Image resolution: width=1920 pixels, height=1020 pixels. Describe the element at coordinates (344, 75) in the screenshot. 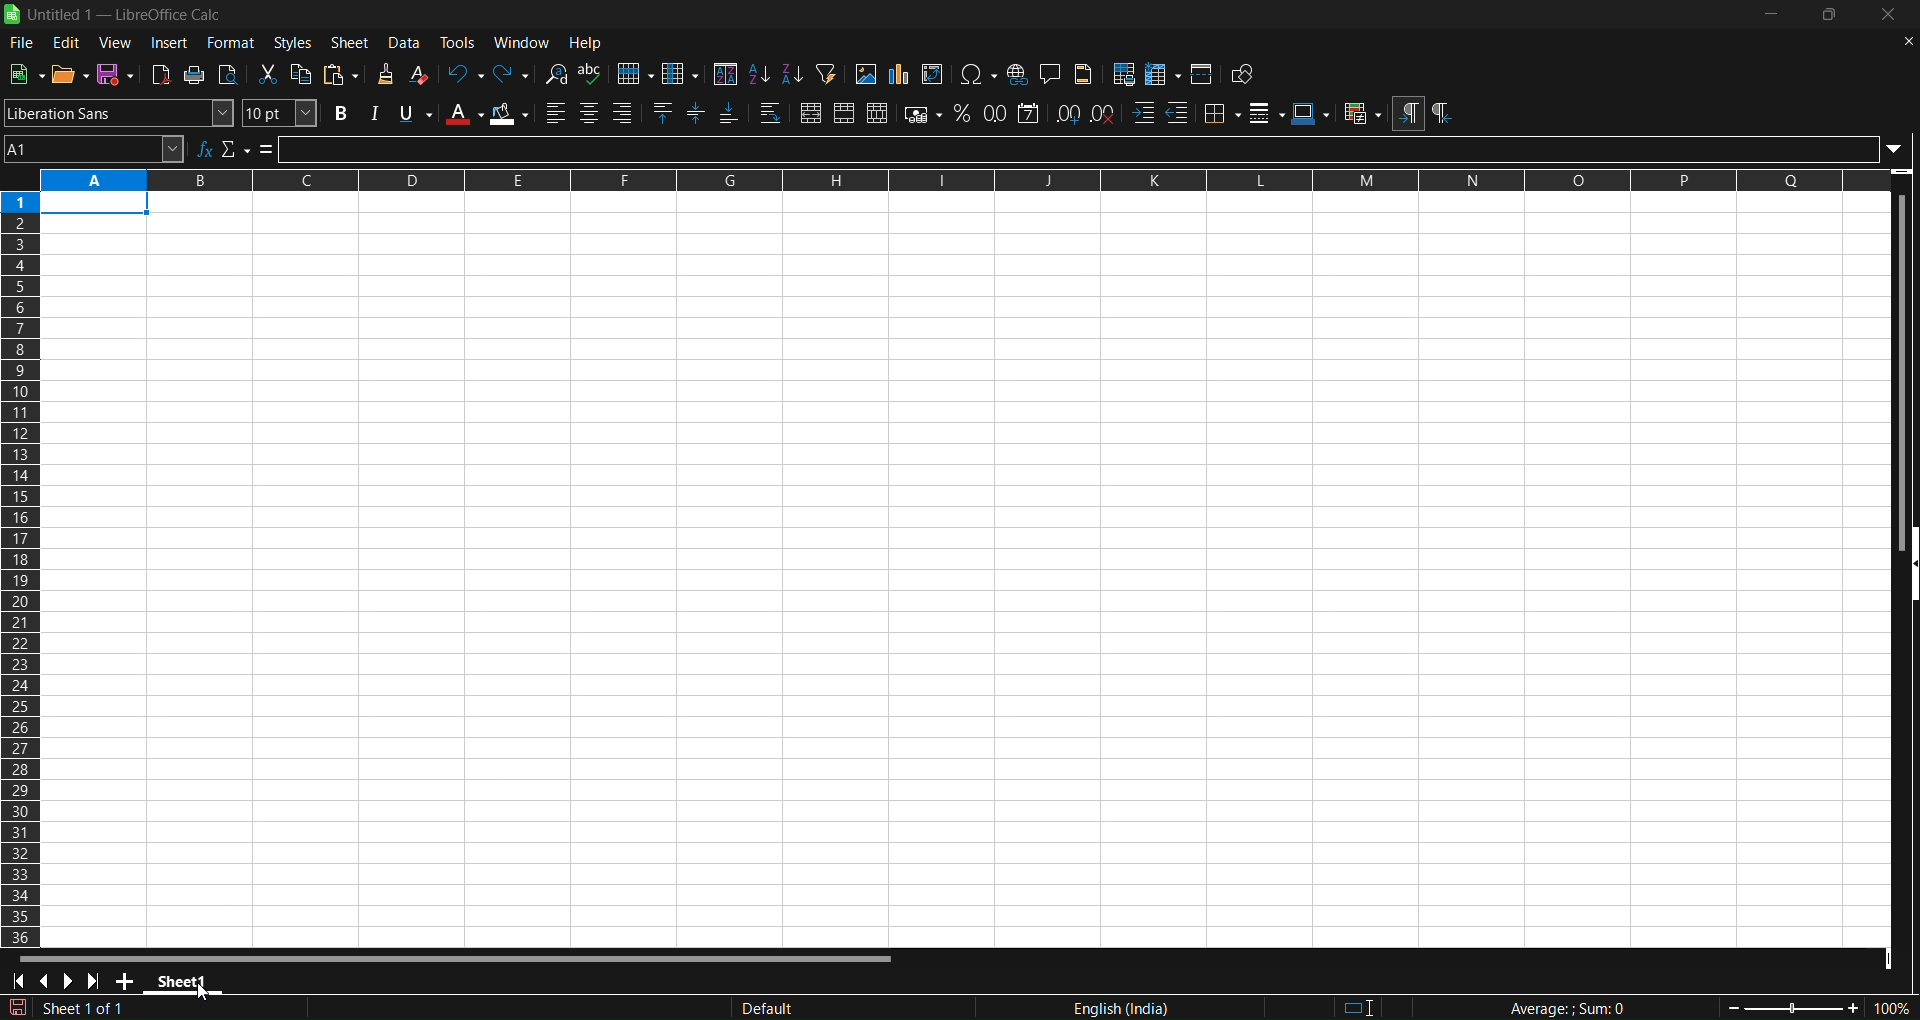

I see `paste` at that location.